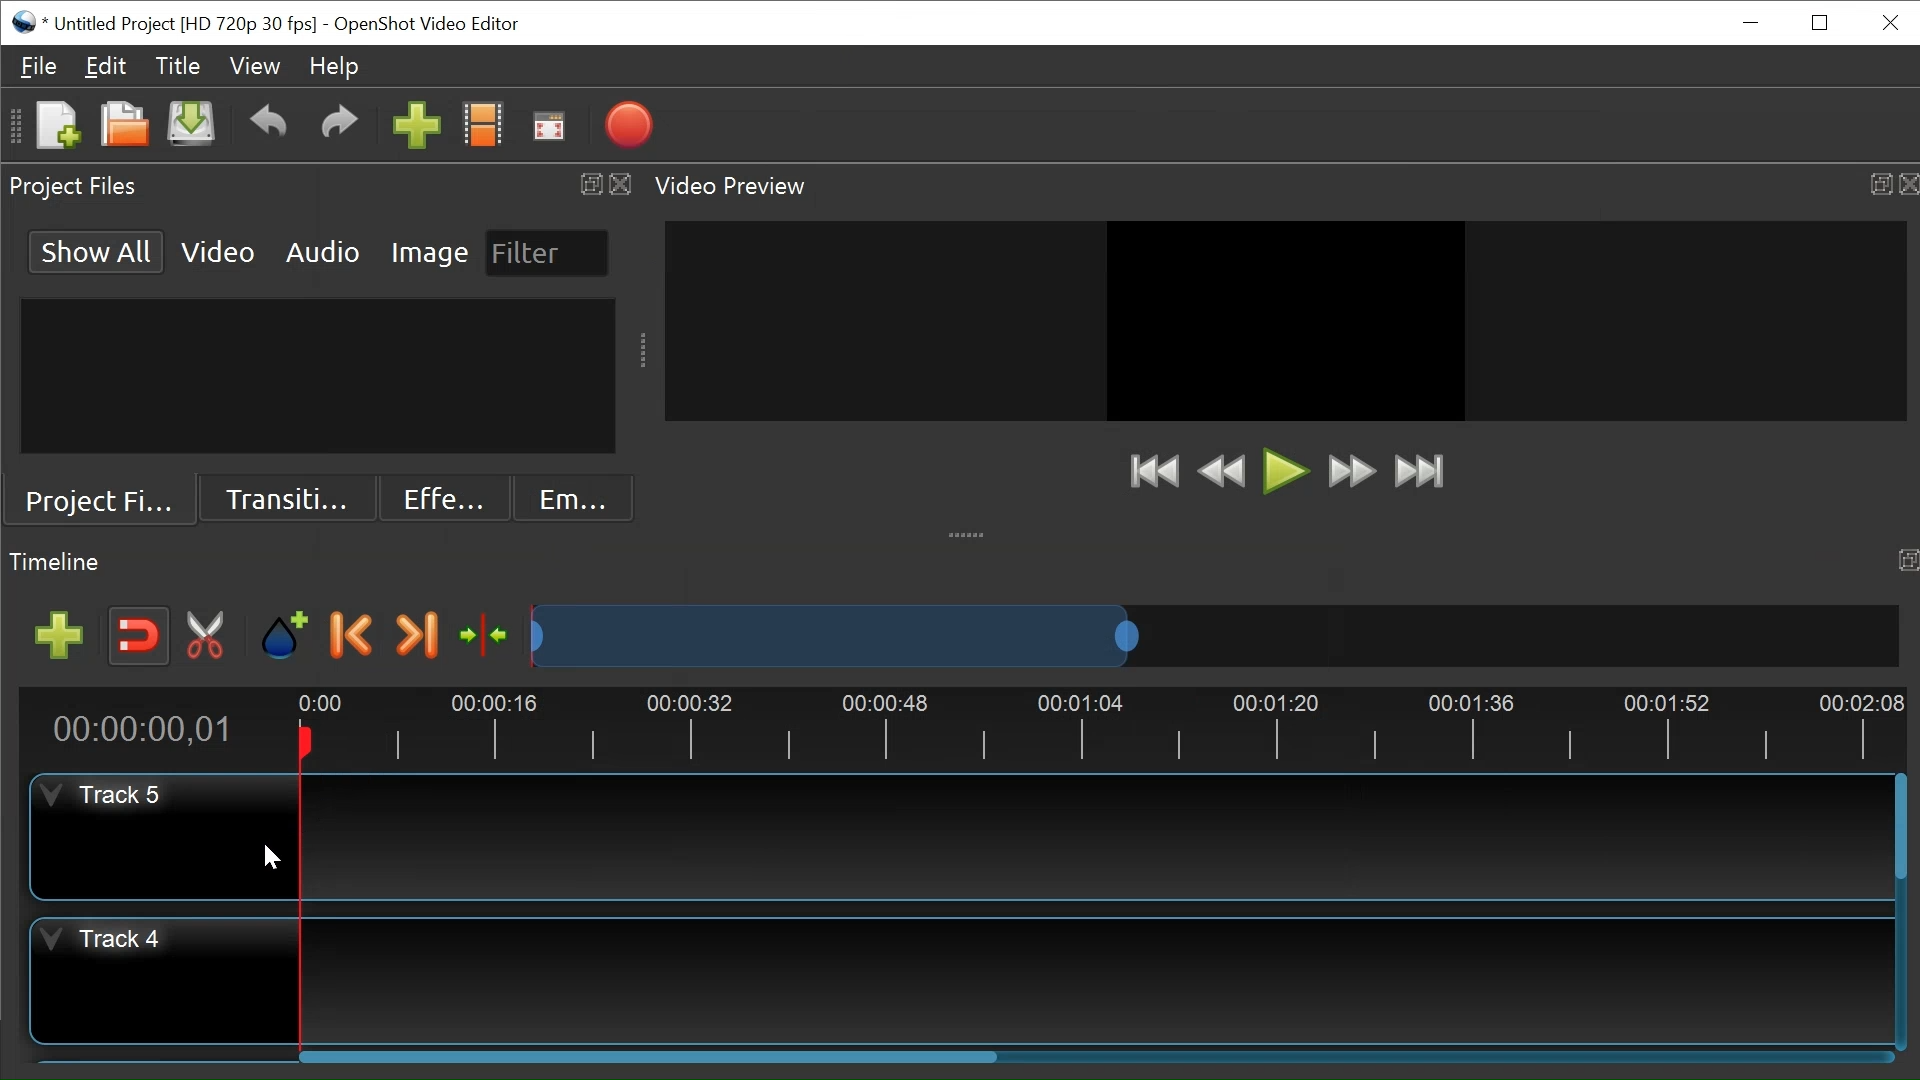  What do you see at coordinates (165, 980) in the screenshot?
I see `Track Header` at bounding box center [165, 980].